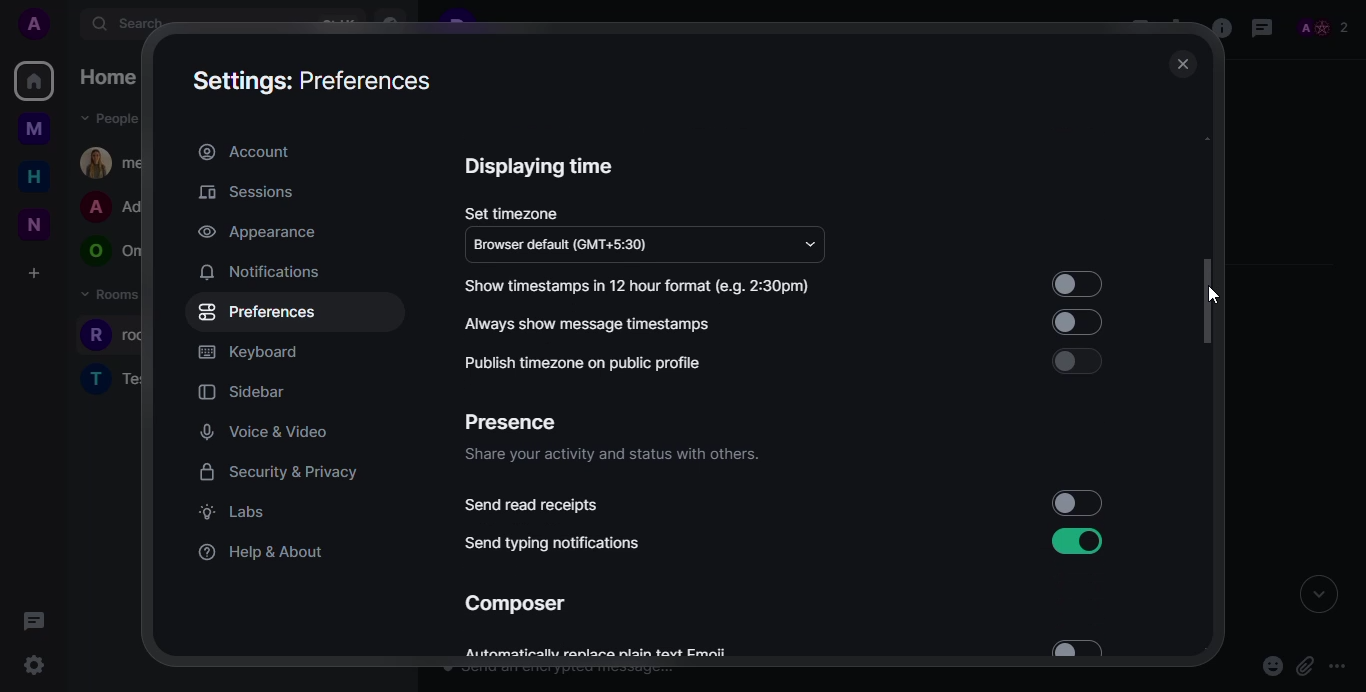  What do you see at coordinates (1077, 285) in the screenshot?
I see `Toggle button` at bounding box center [1077, 285].